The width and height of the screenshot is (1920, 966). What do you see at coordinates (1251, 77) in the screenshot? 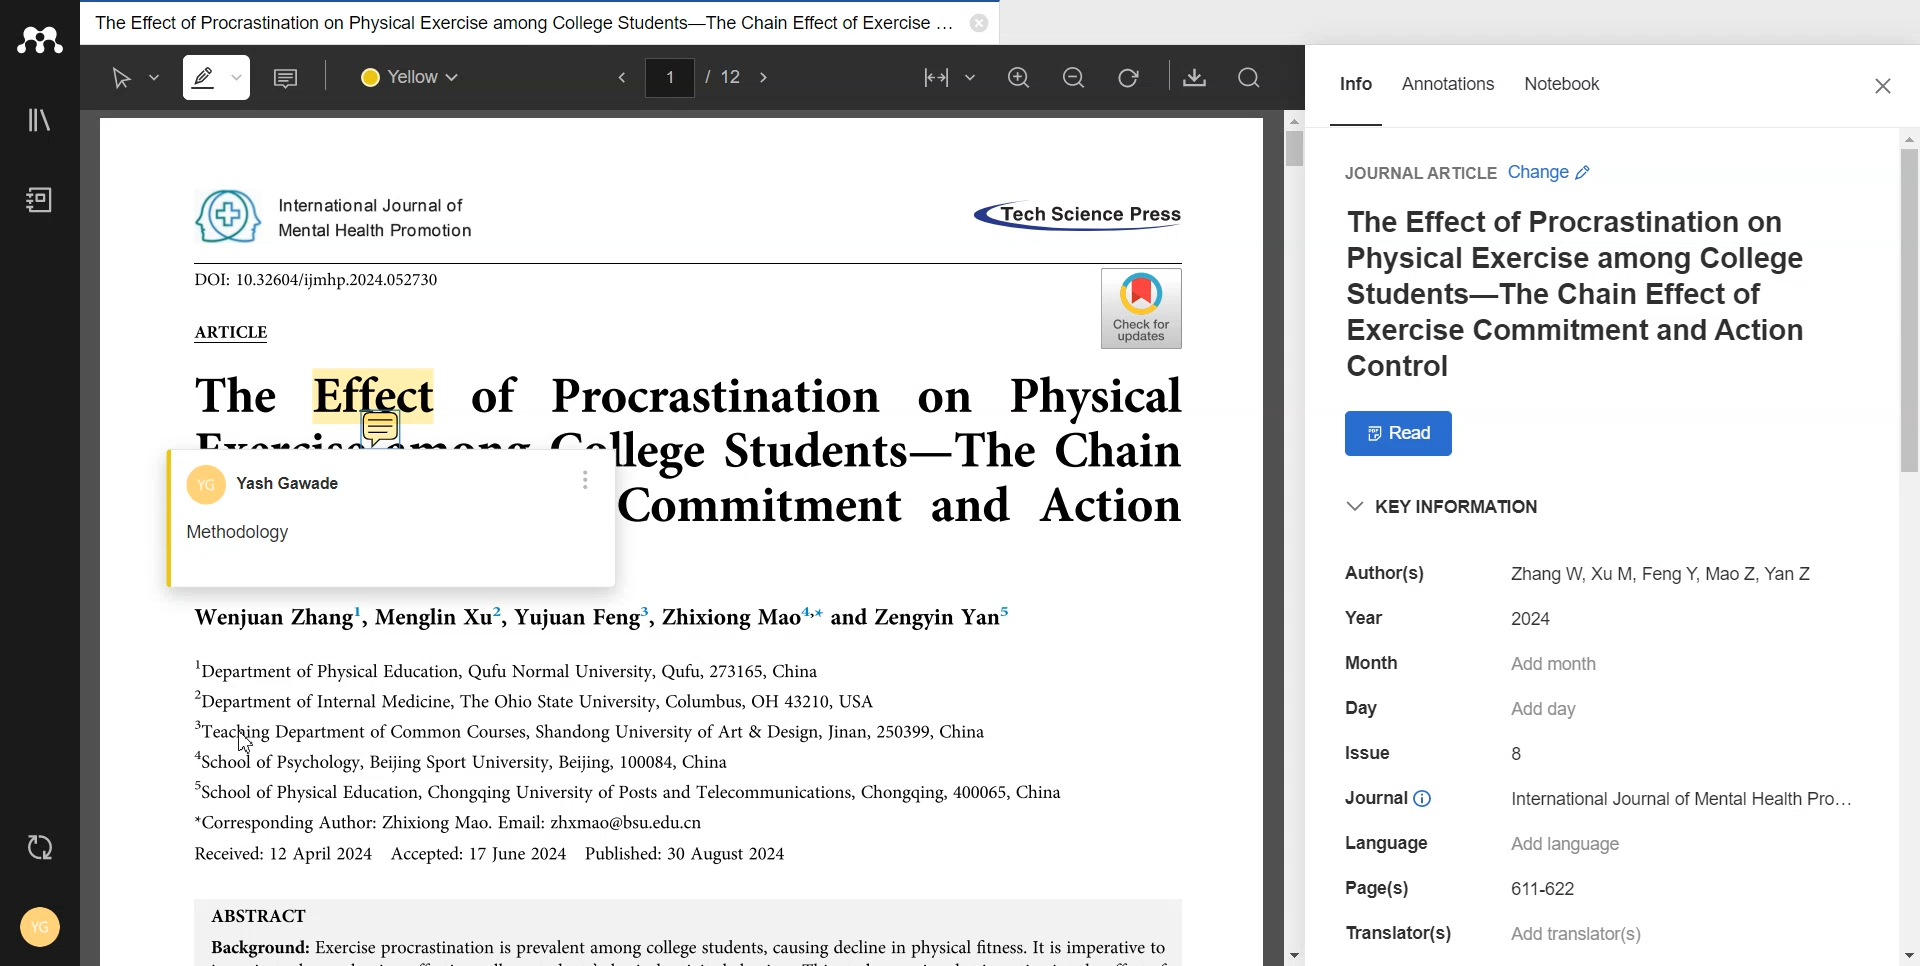
I see `Search` at bounding box center [1251, 77].